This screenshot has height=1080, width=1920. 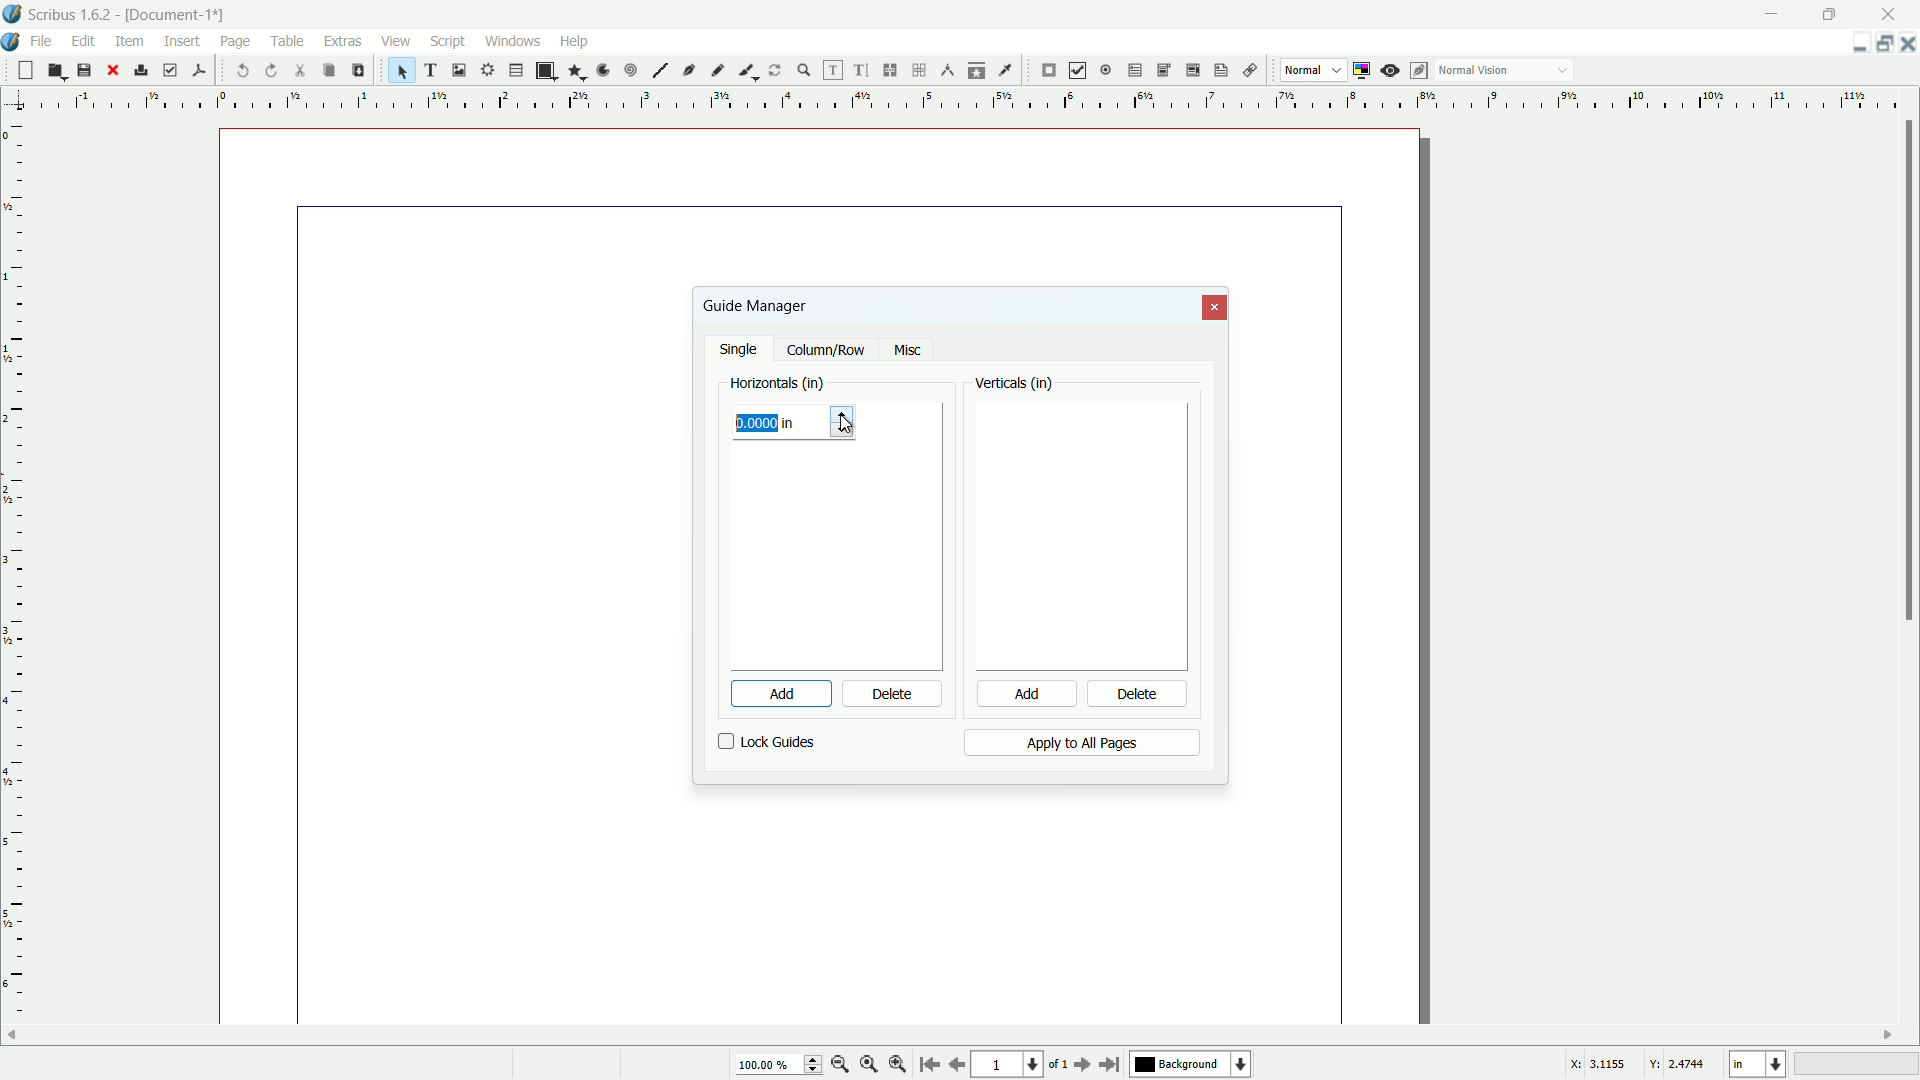 What do you see at coordinates (1162, 69) in the screenshot?
I see `pdf combo box` at bounding box center [1162, 69].